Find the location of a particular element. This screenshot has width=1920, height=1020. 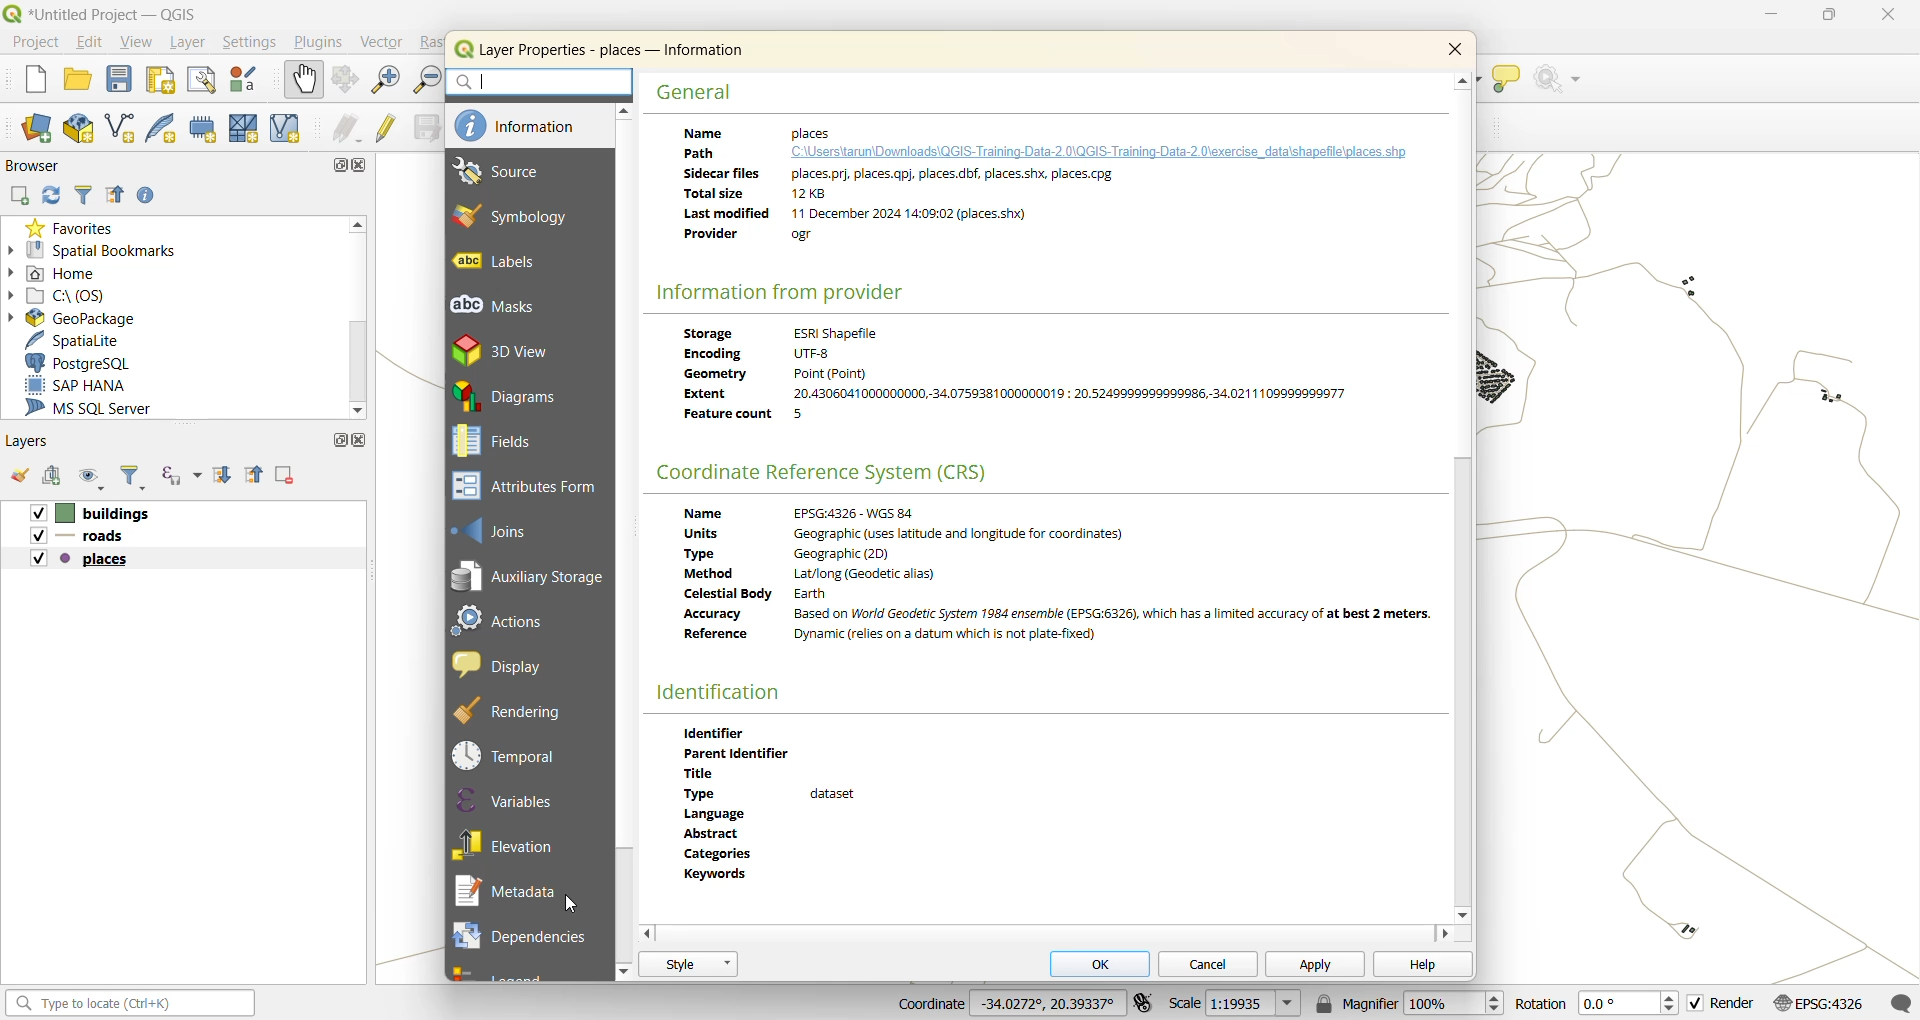

toggle edits is located at coordinates (385, 130).